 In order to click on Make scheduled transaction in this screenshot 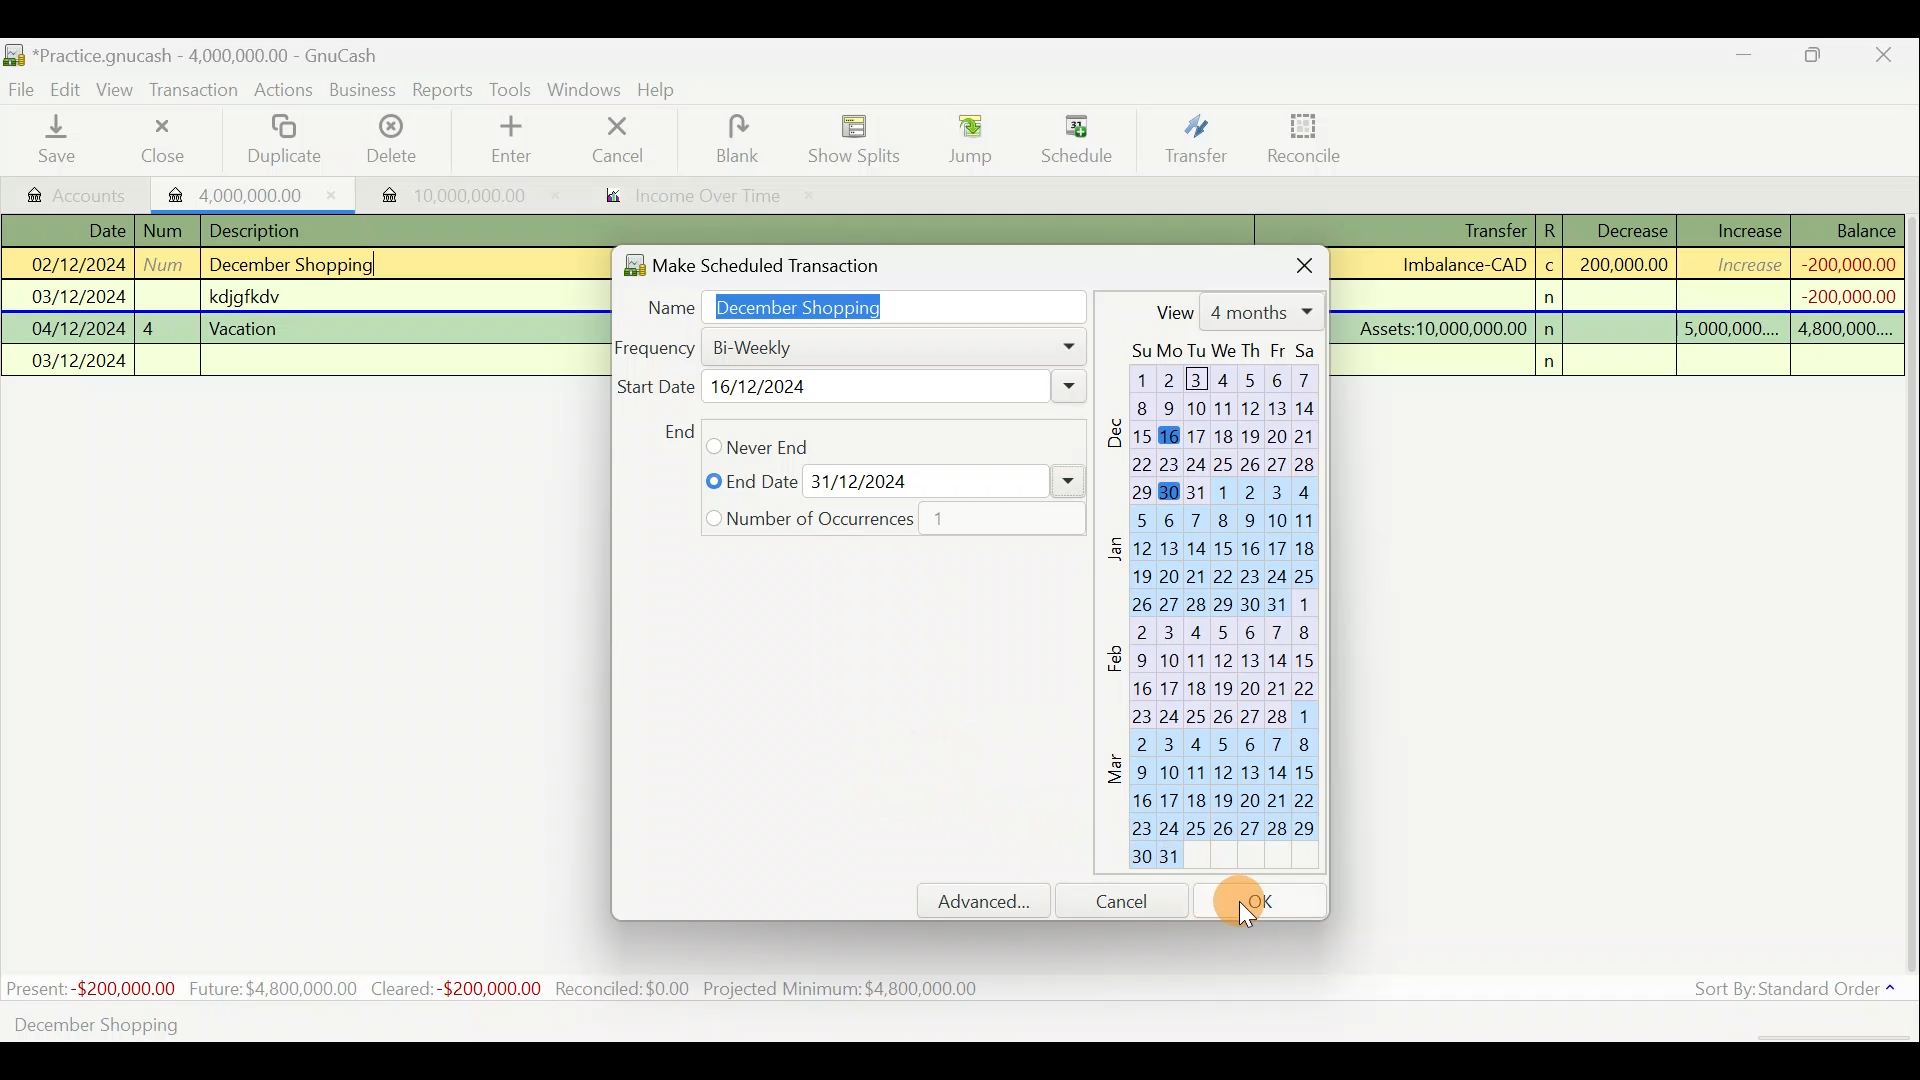, I will do `click(784, 261)`.